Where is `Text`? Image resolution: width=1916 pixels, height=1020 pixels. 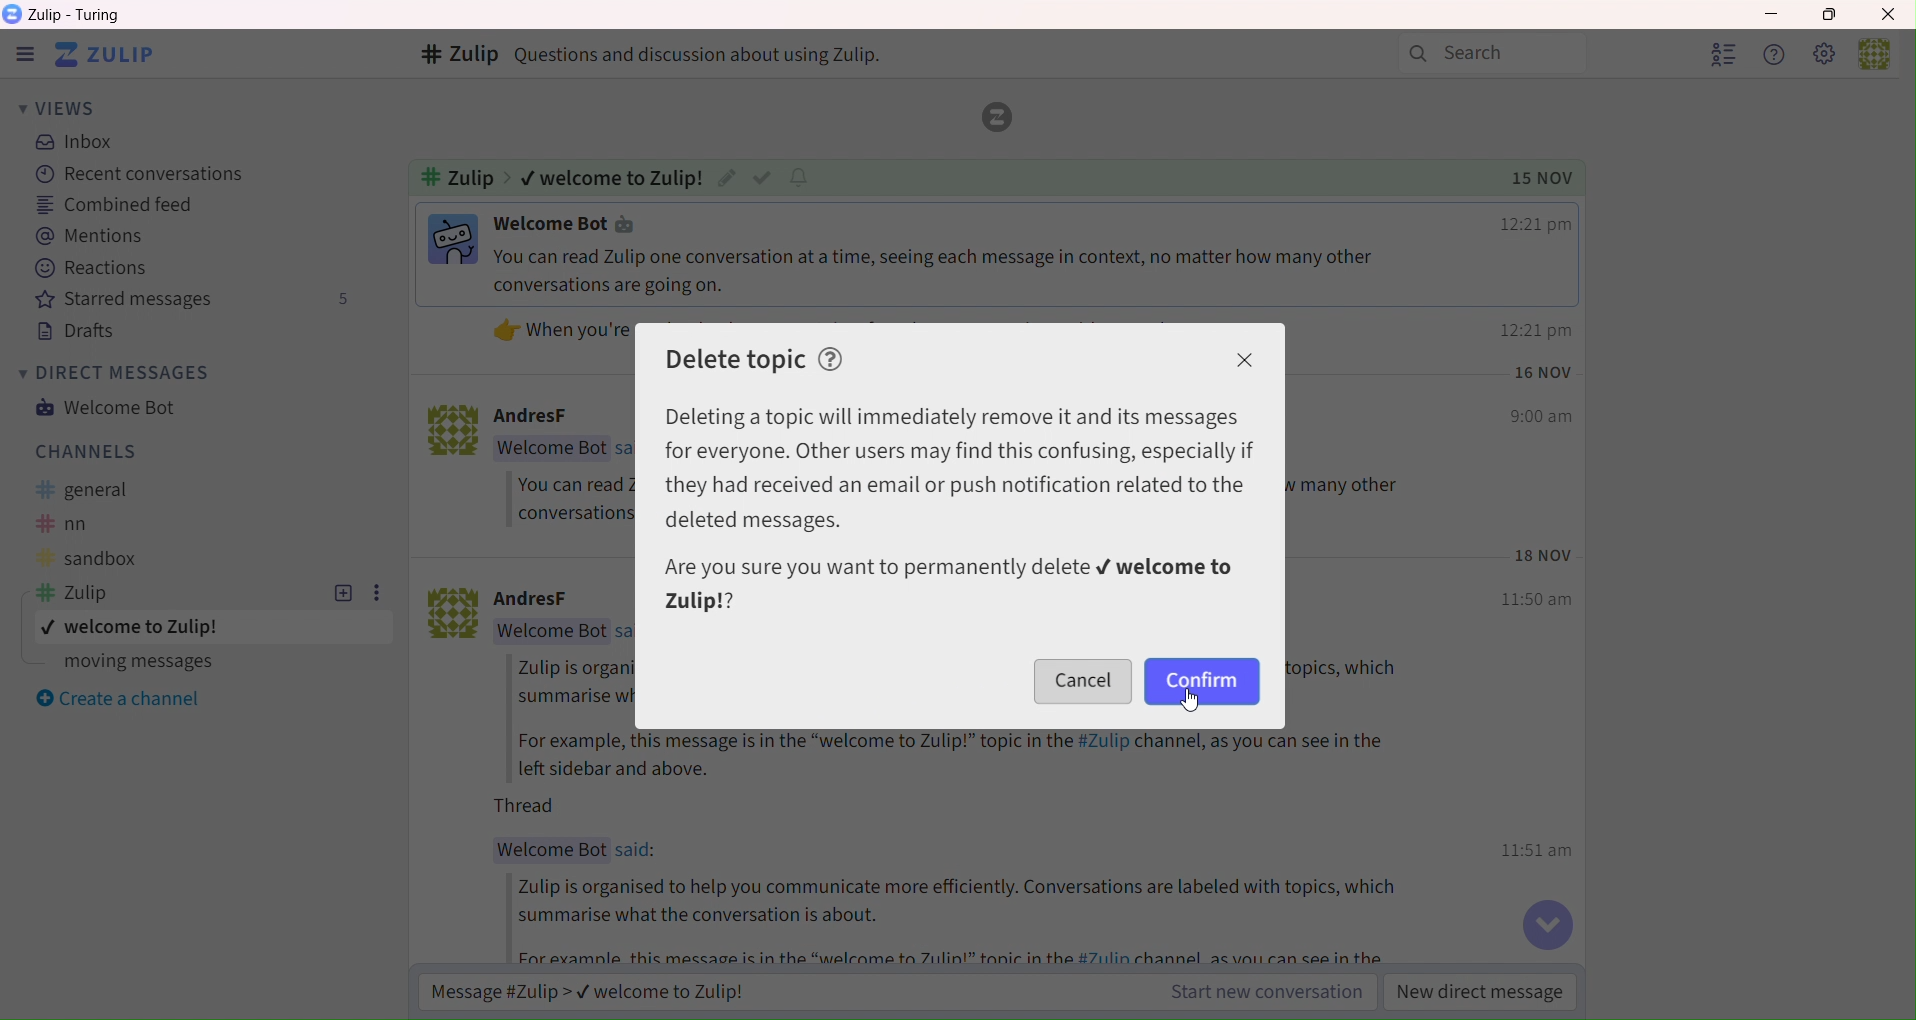
Text is located at coordinates (98, 489).